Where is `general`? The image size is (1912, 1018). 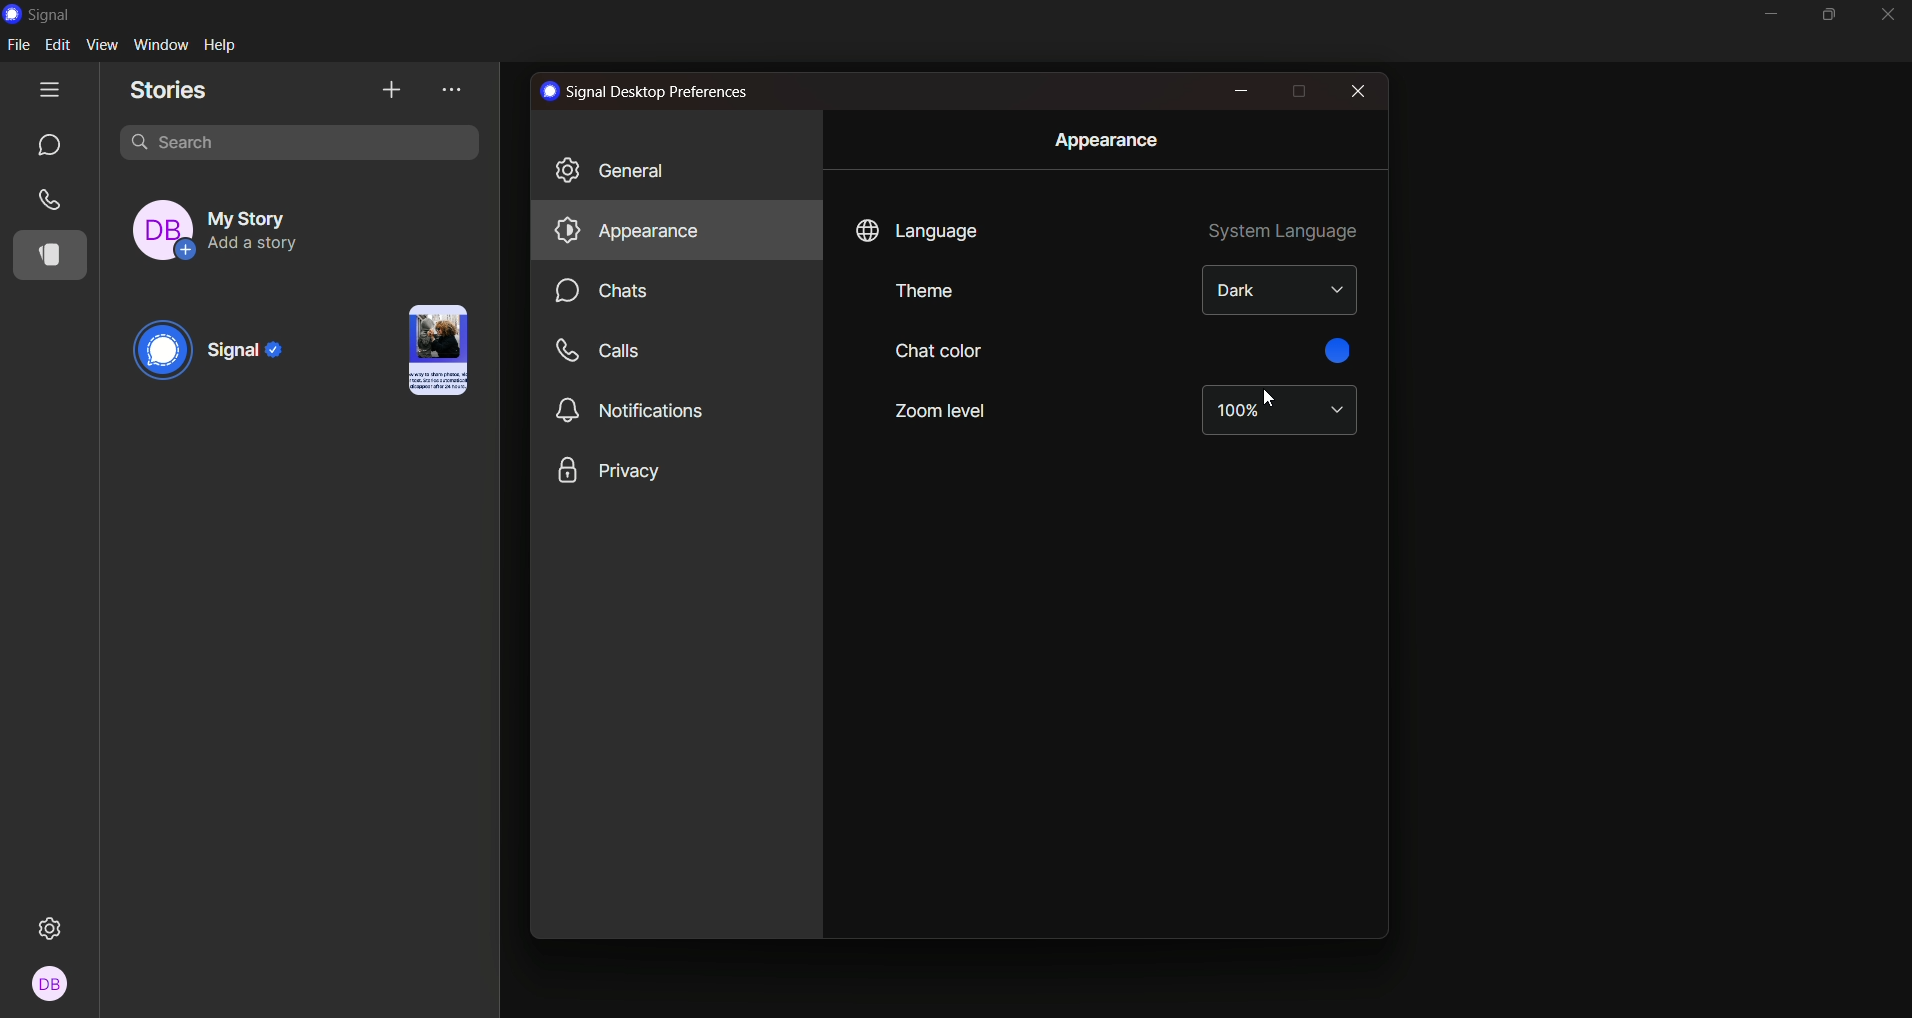
general is located at coordinates (622, 169).